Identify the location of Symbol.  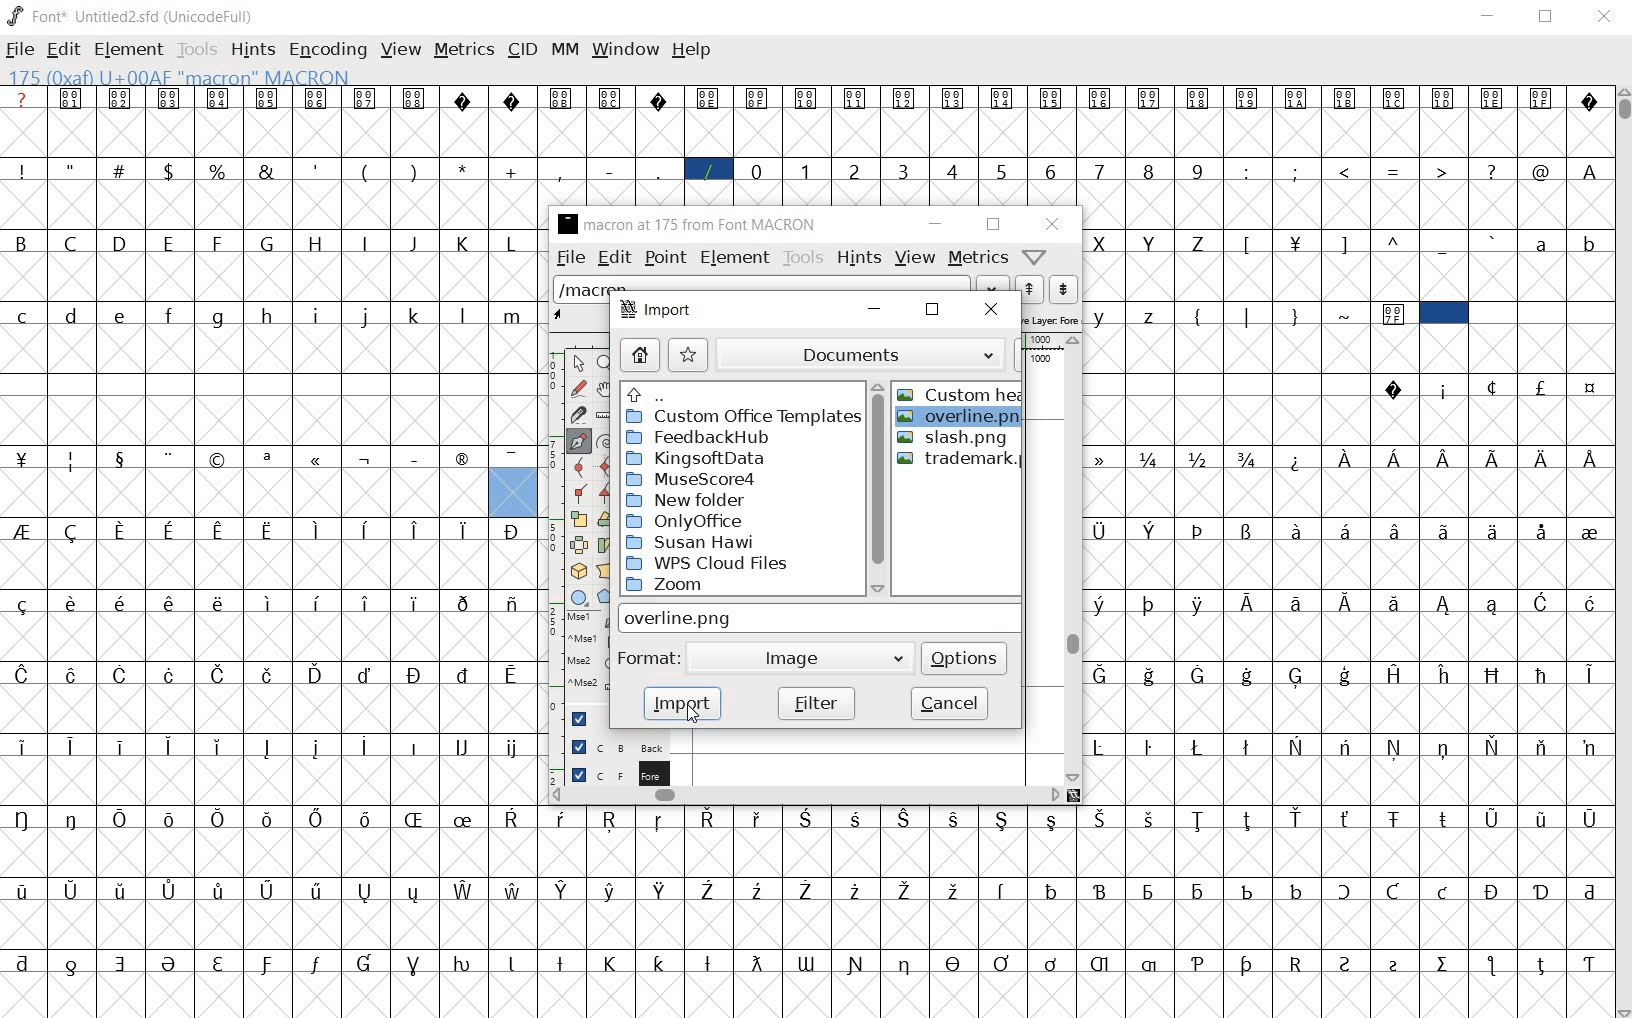
(1444, 456).